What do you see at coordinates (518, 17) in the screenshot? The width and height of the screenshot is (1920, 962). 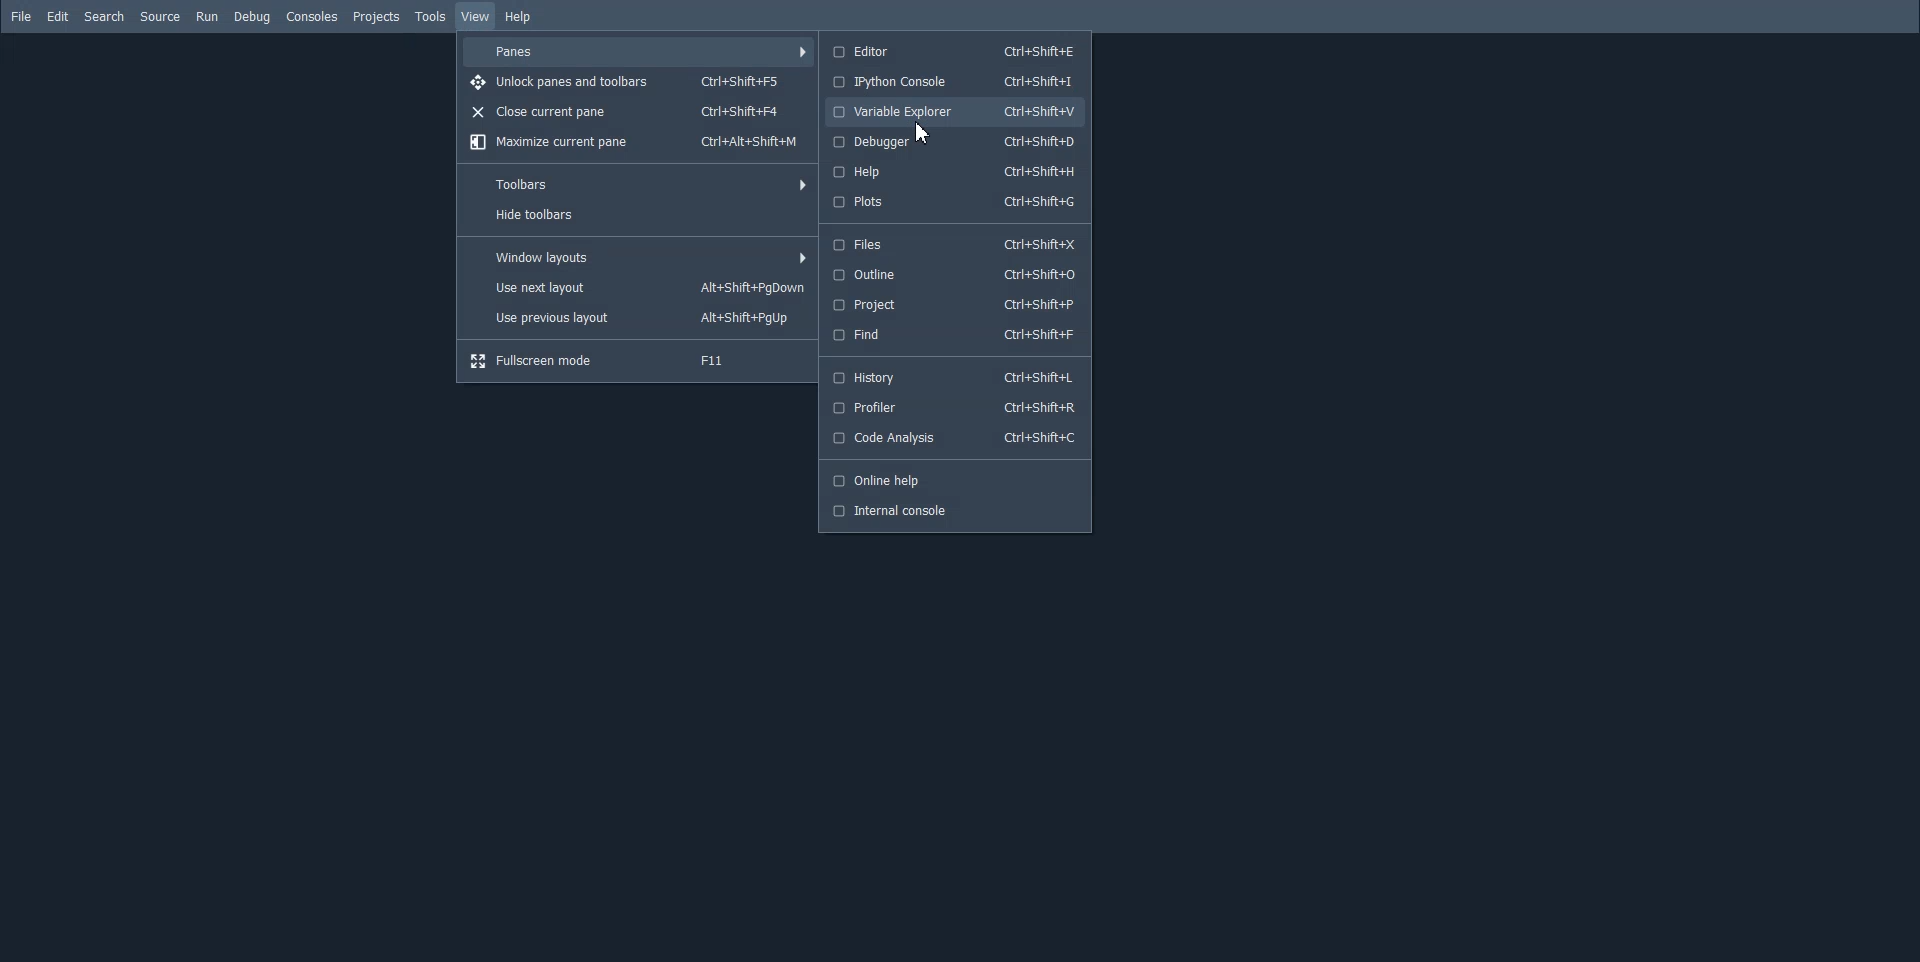 I see `Help` at bounding box center [518, 17].